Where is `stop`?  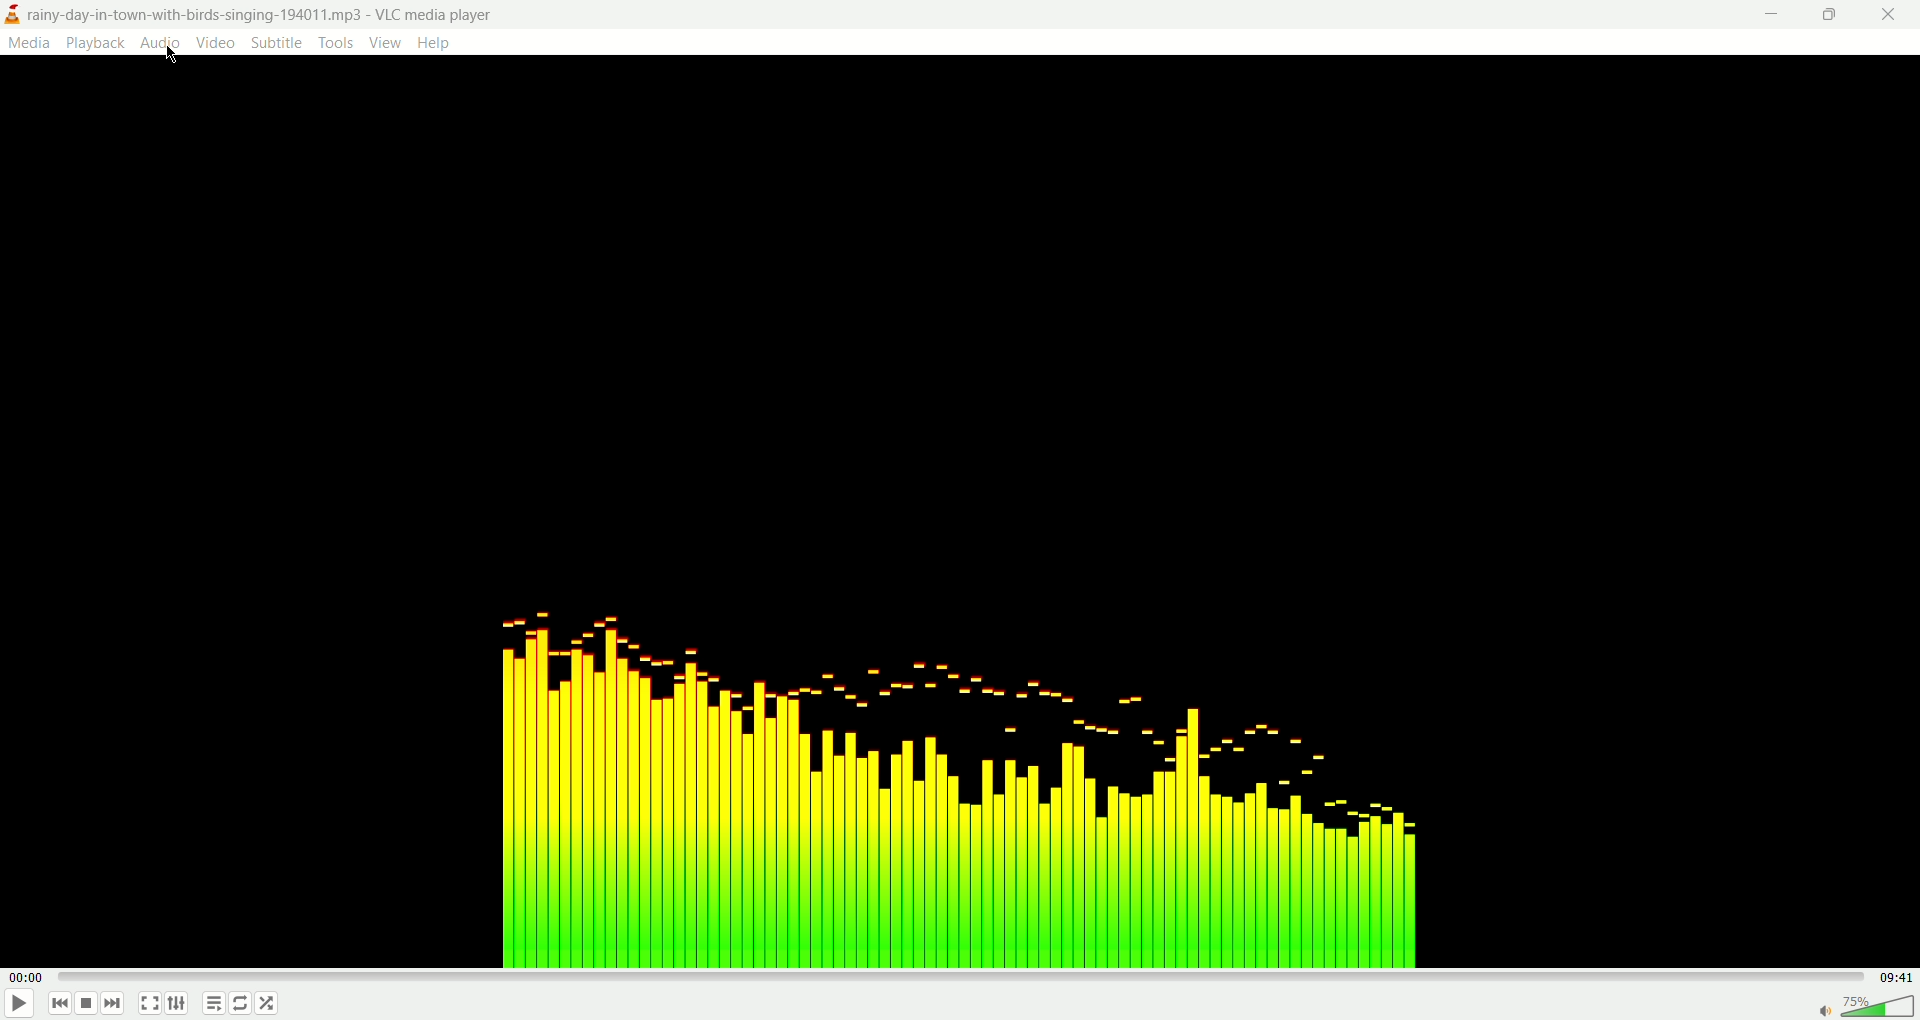
stop is located at coordinates (85, 1004).